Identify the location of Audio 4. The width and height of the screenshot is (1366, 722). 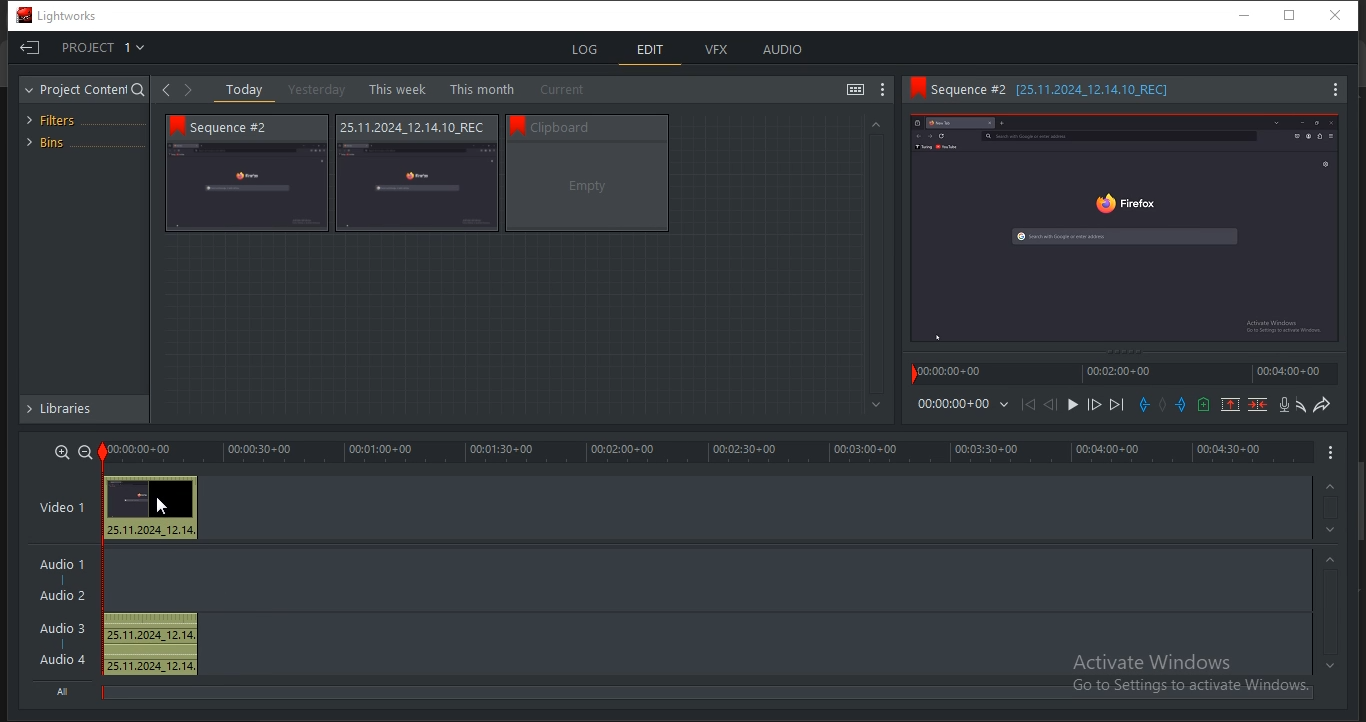
(65, 660).